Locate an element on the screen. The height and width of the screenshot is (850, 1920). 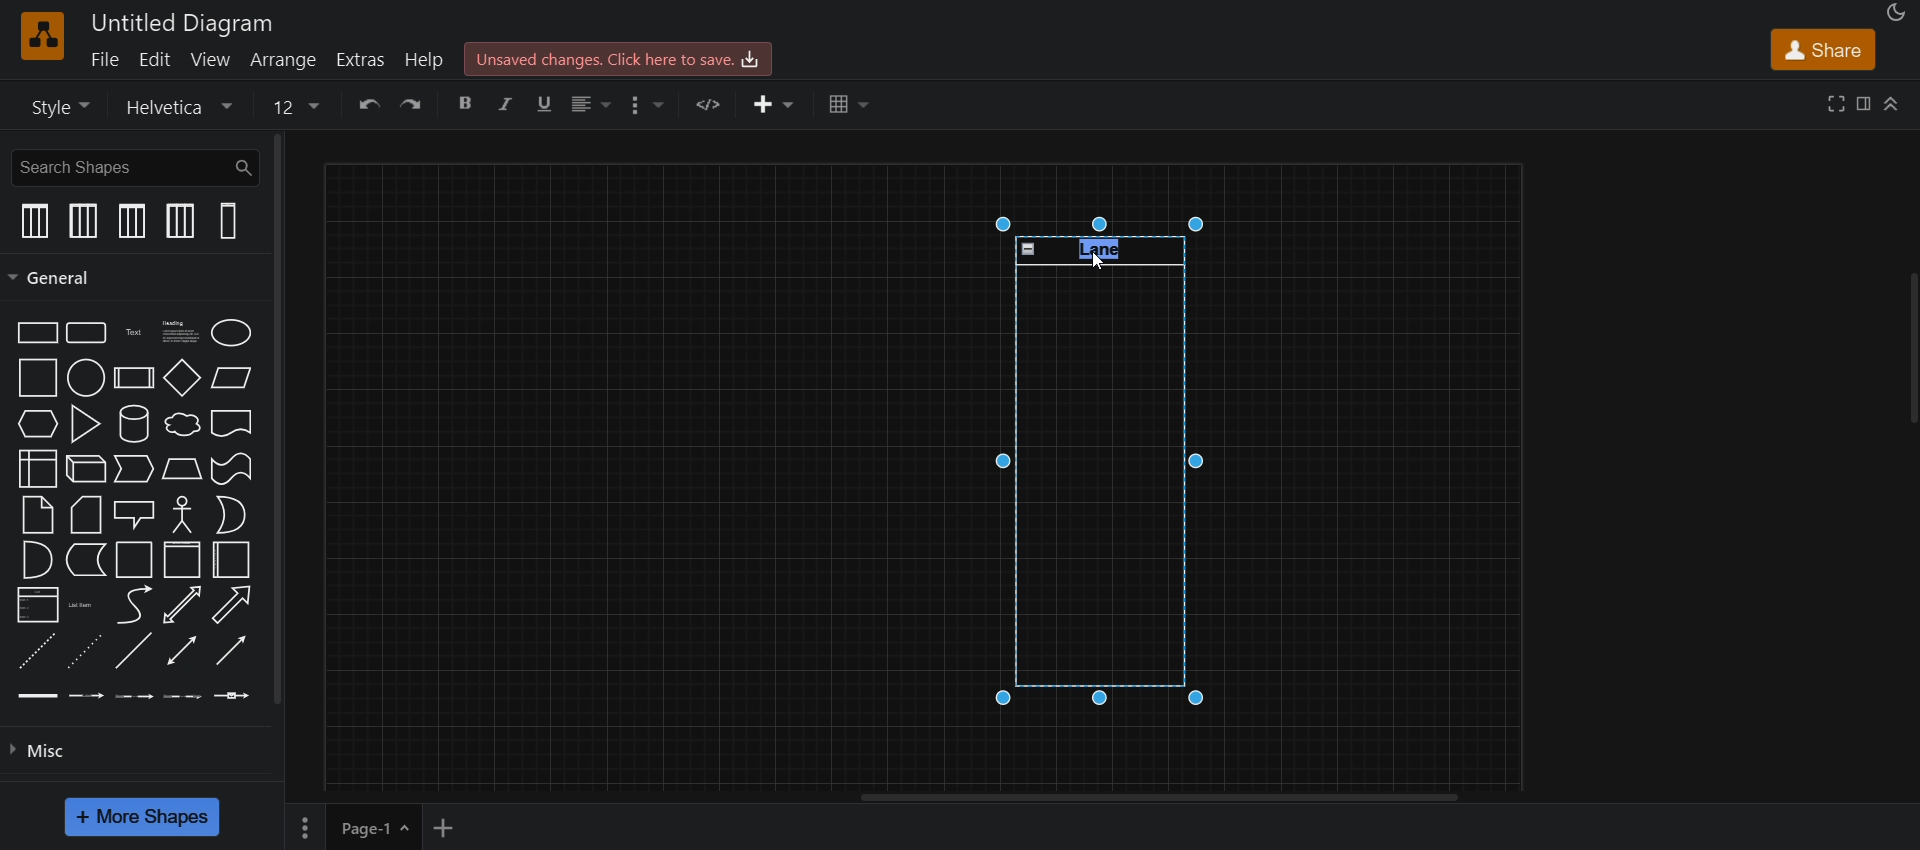
arrange is located at coordinates (280, 58).